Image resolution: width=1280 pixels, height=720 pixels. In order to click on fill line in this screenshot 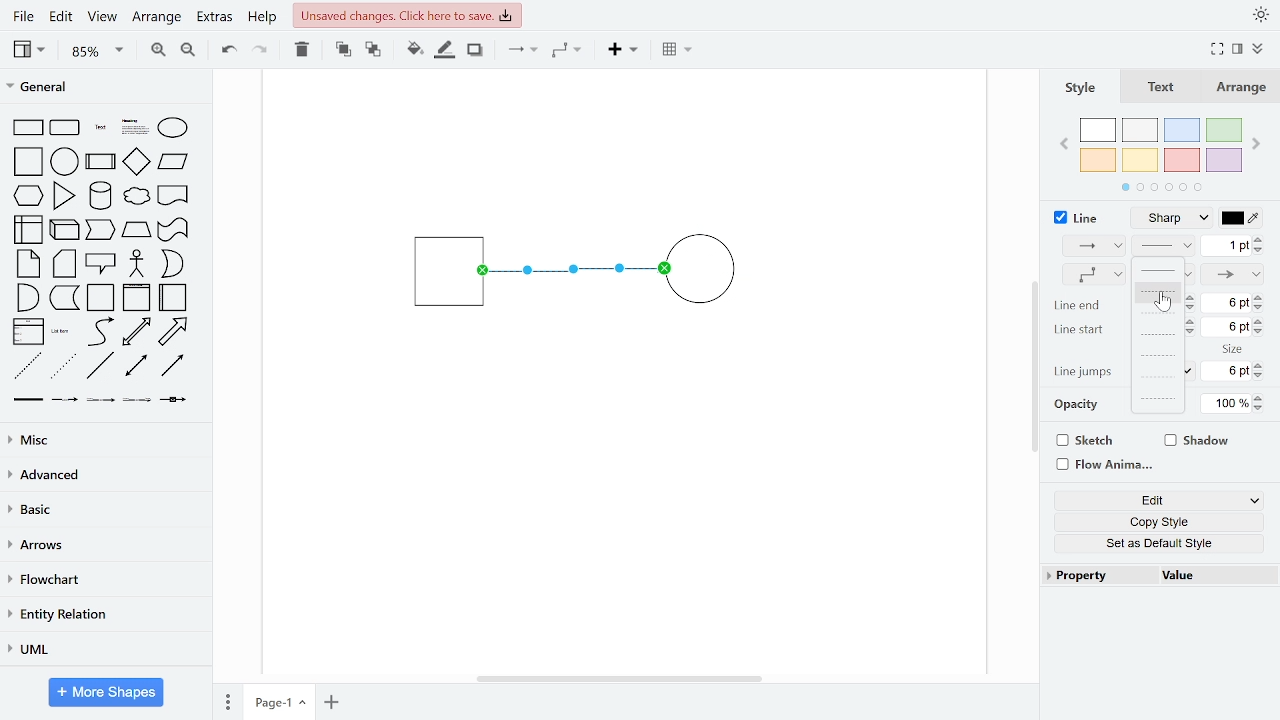, I will do `click(444, 50)`.